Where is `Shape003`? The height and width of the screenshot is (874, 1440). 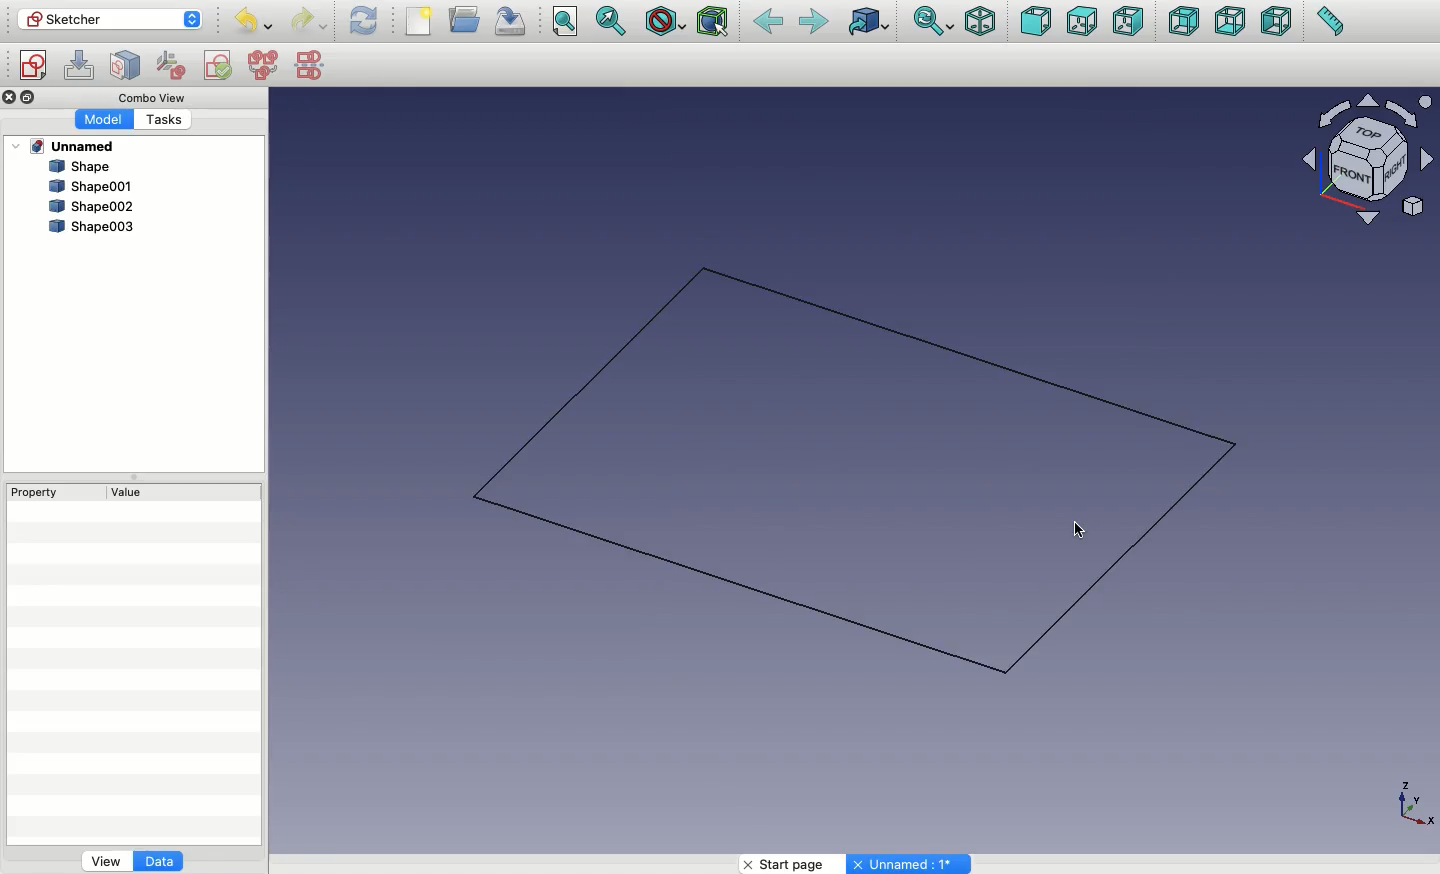 Shape003 is located at coordinates (93, 228).